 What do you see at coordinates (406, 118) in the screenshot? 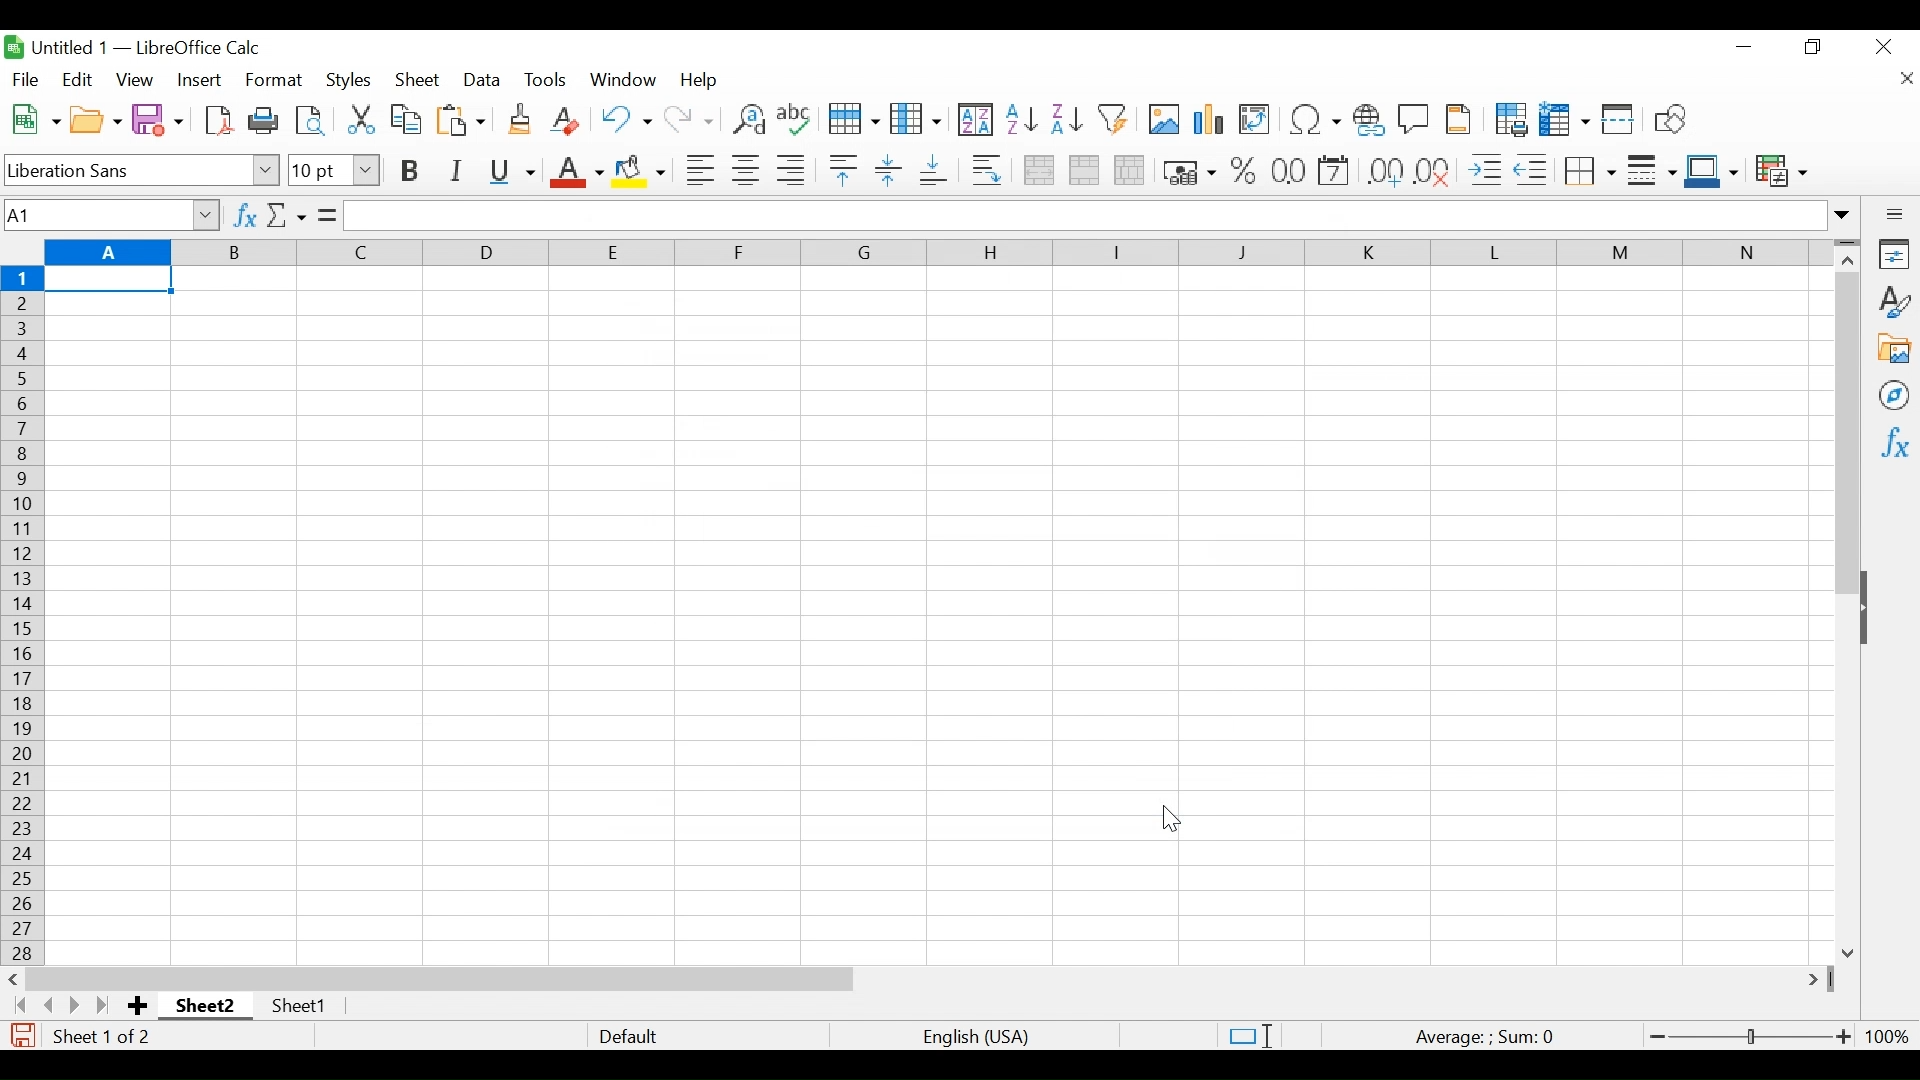
I see `Copy` at bounding box center [406, 118].